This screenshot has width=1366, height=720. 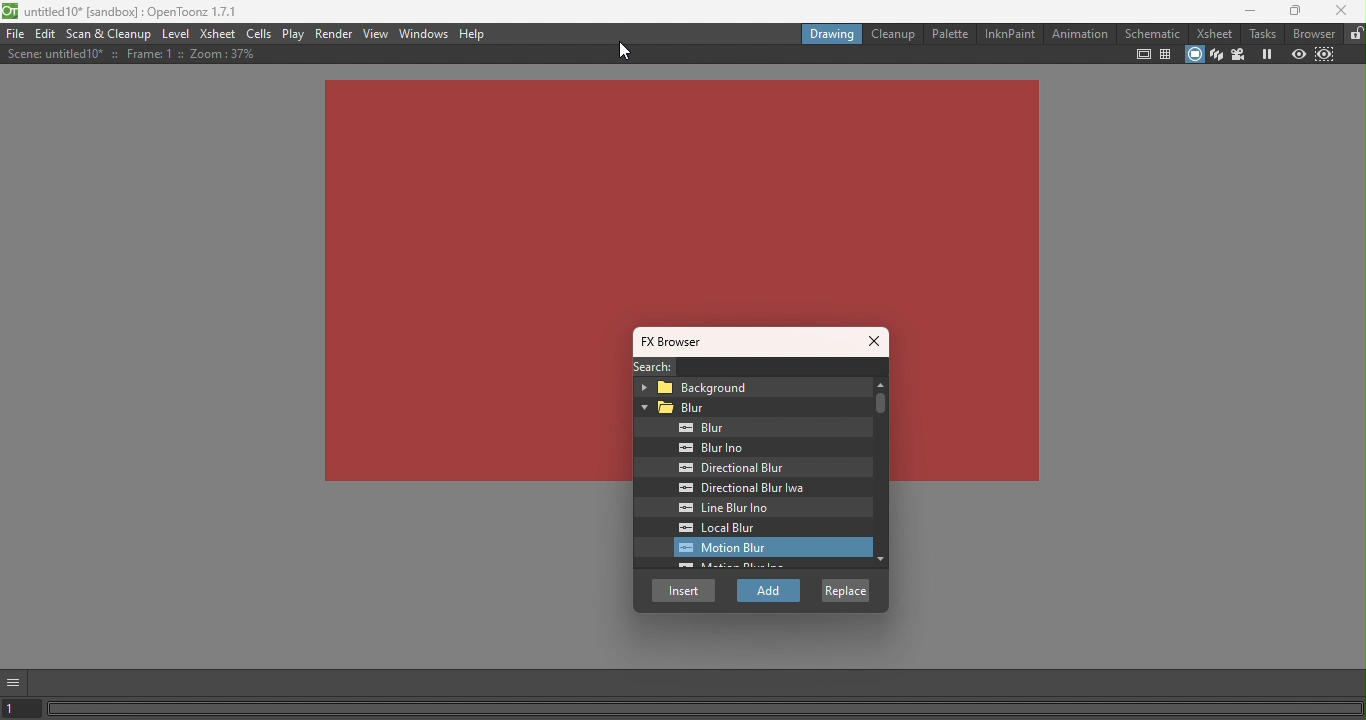 I want to click on Blur, so click(x=693, y=428).